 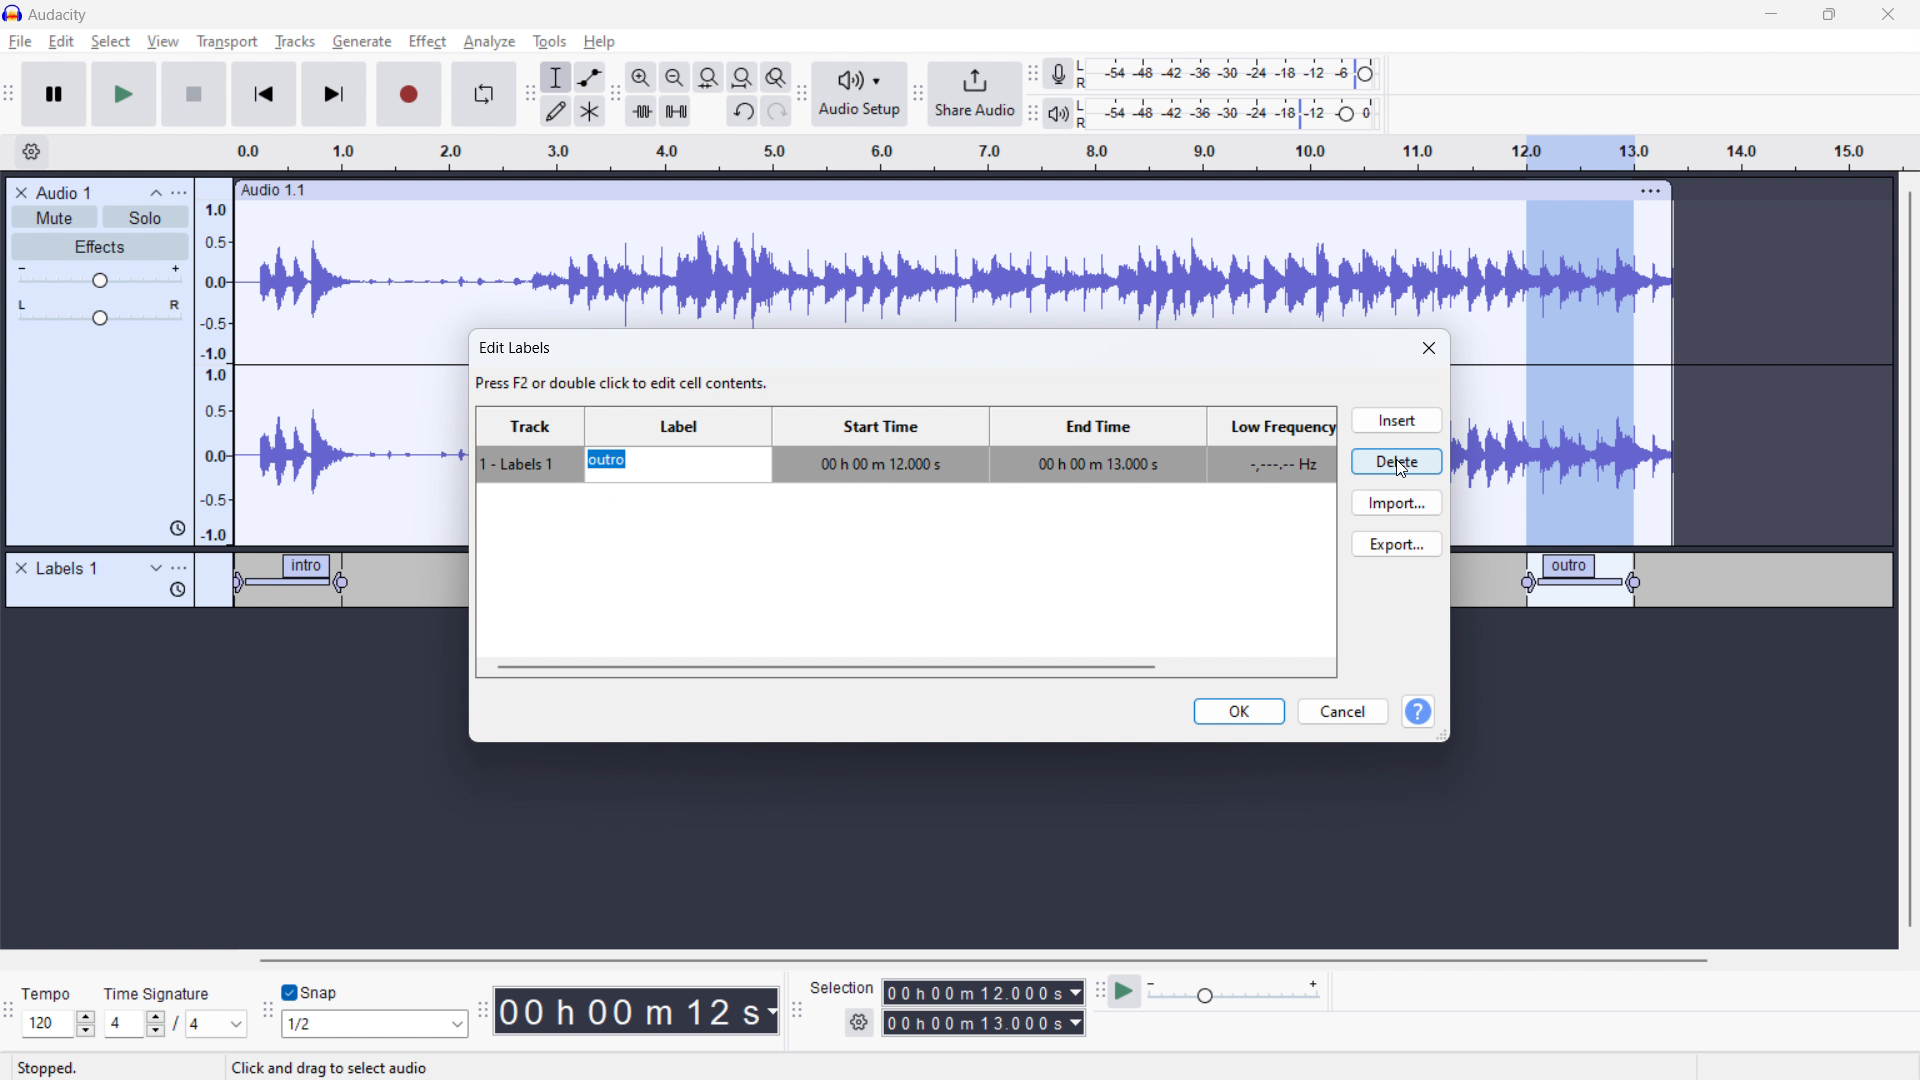 What do you see at coordinates (262, 95) in the screenshot?
I see `skip to the starting` at bounding box center [262, 95].